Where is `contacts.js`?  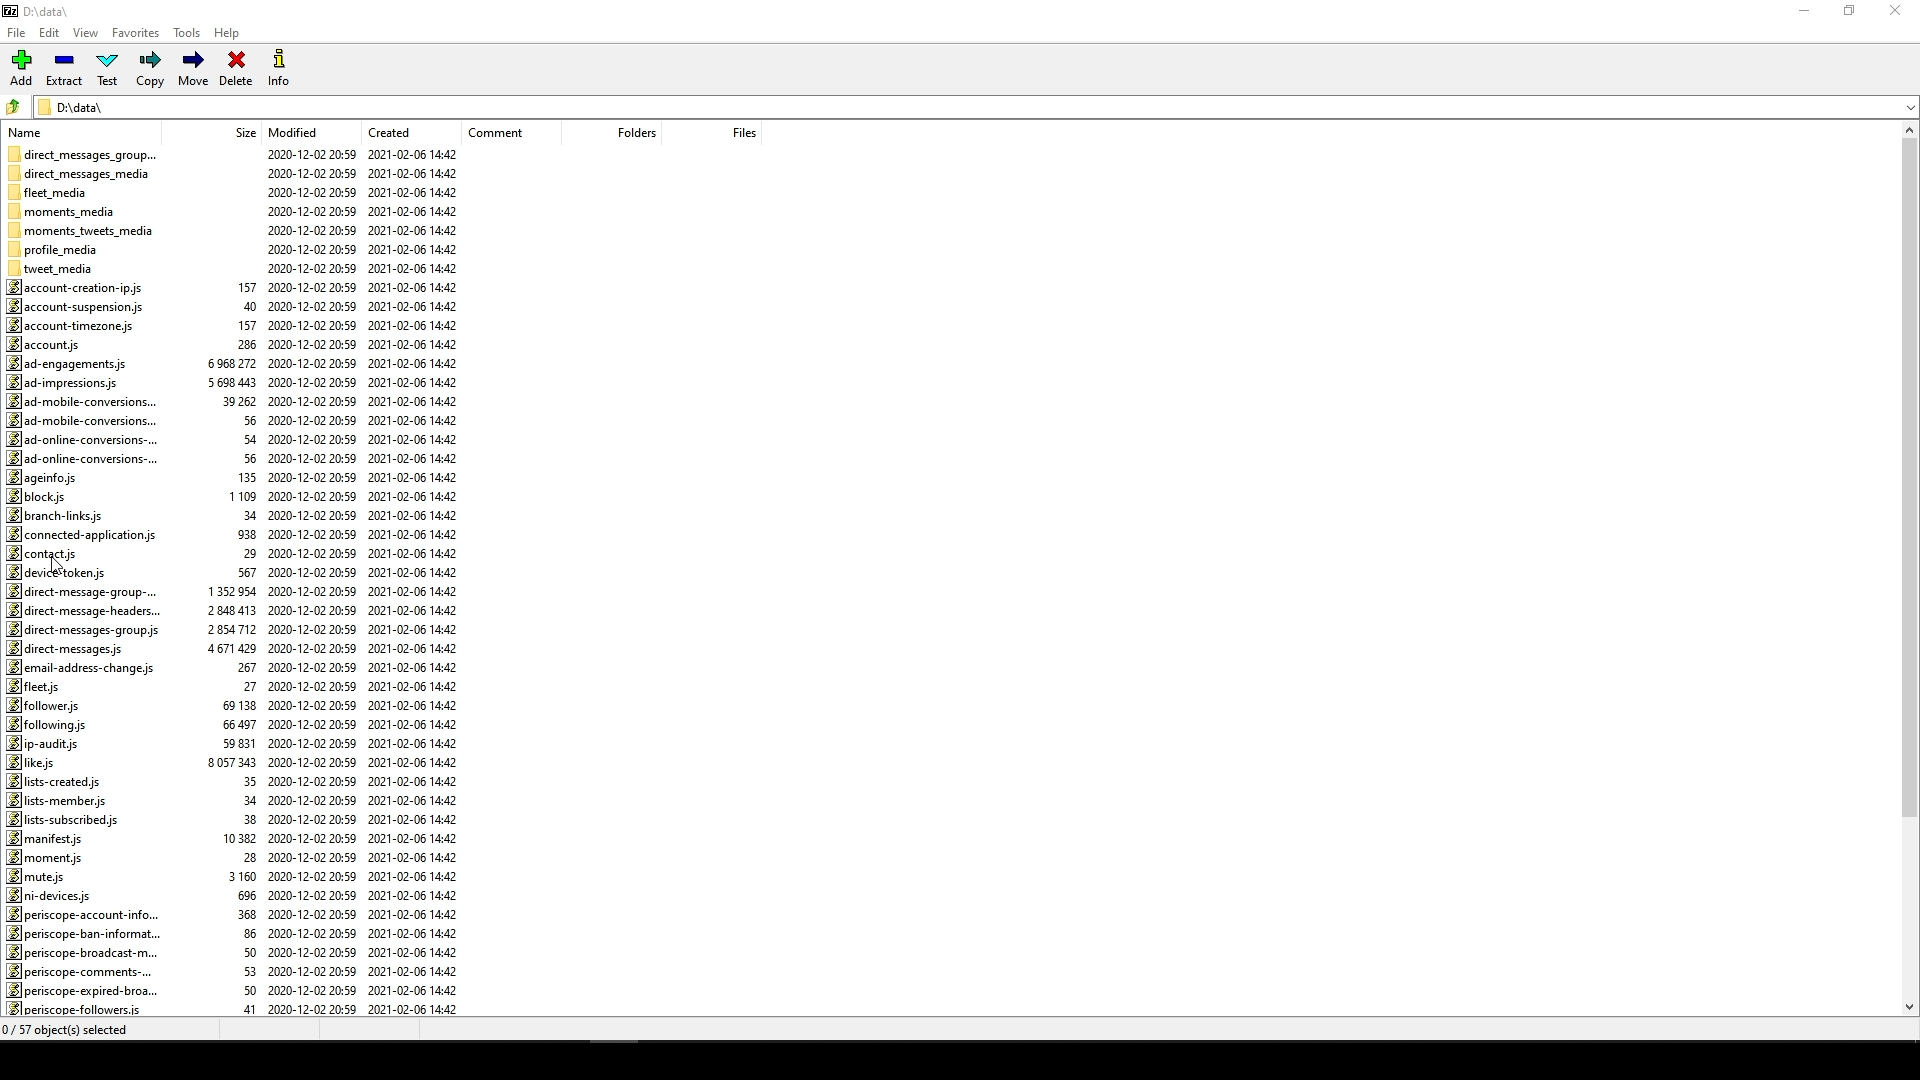 contacts.js is located at coordinates (49, 553).